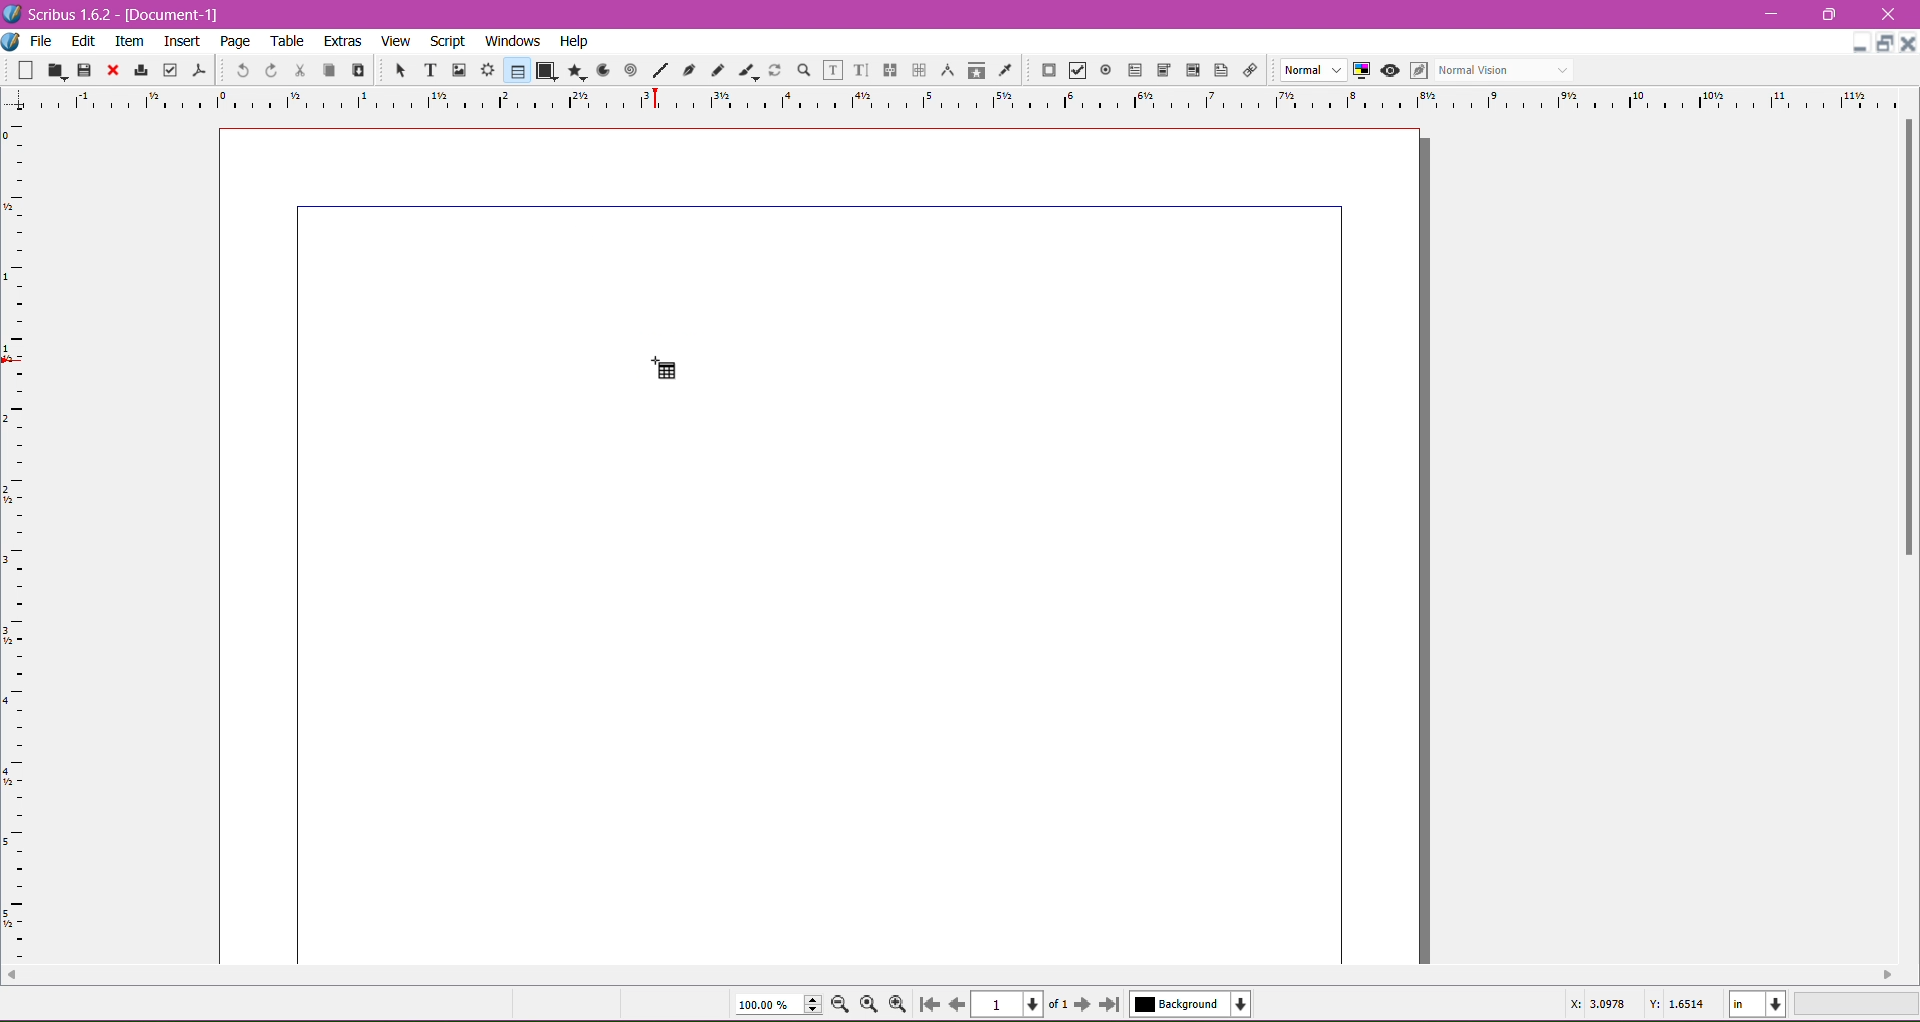 This screenshot has width=1920, height=1022. I want to click on Link Annotation, so click(1247, 69).